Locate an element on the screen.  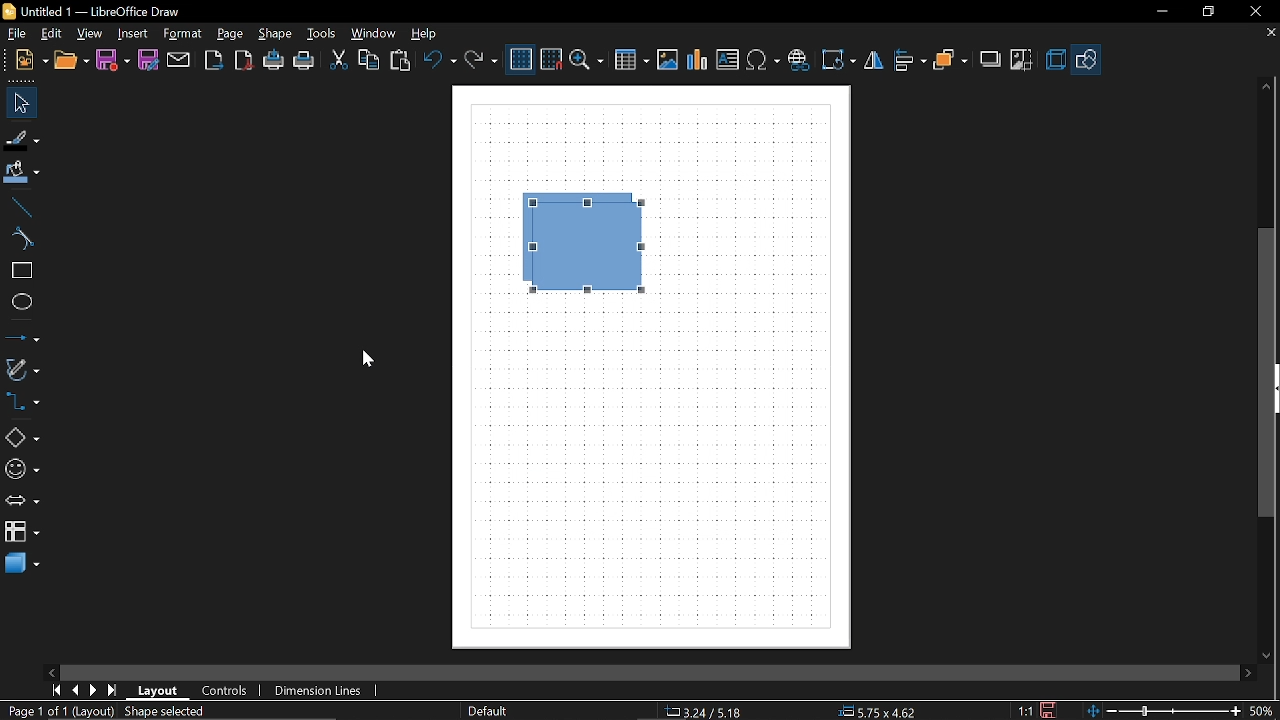
Print directly is located at coordinates (274, 61).